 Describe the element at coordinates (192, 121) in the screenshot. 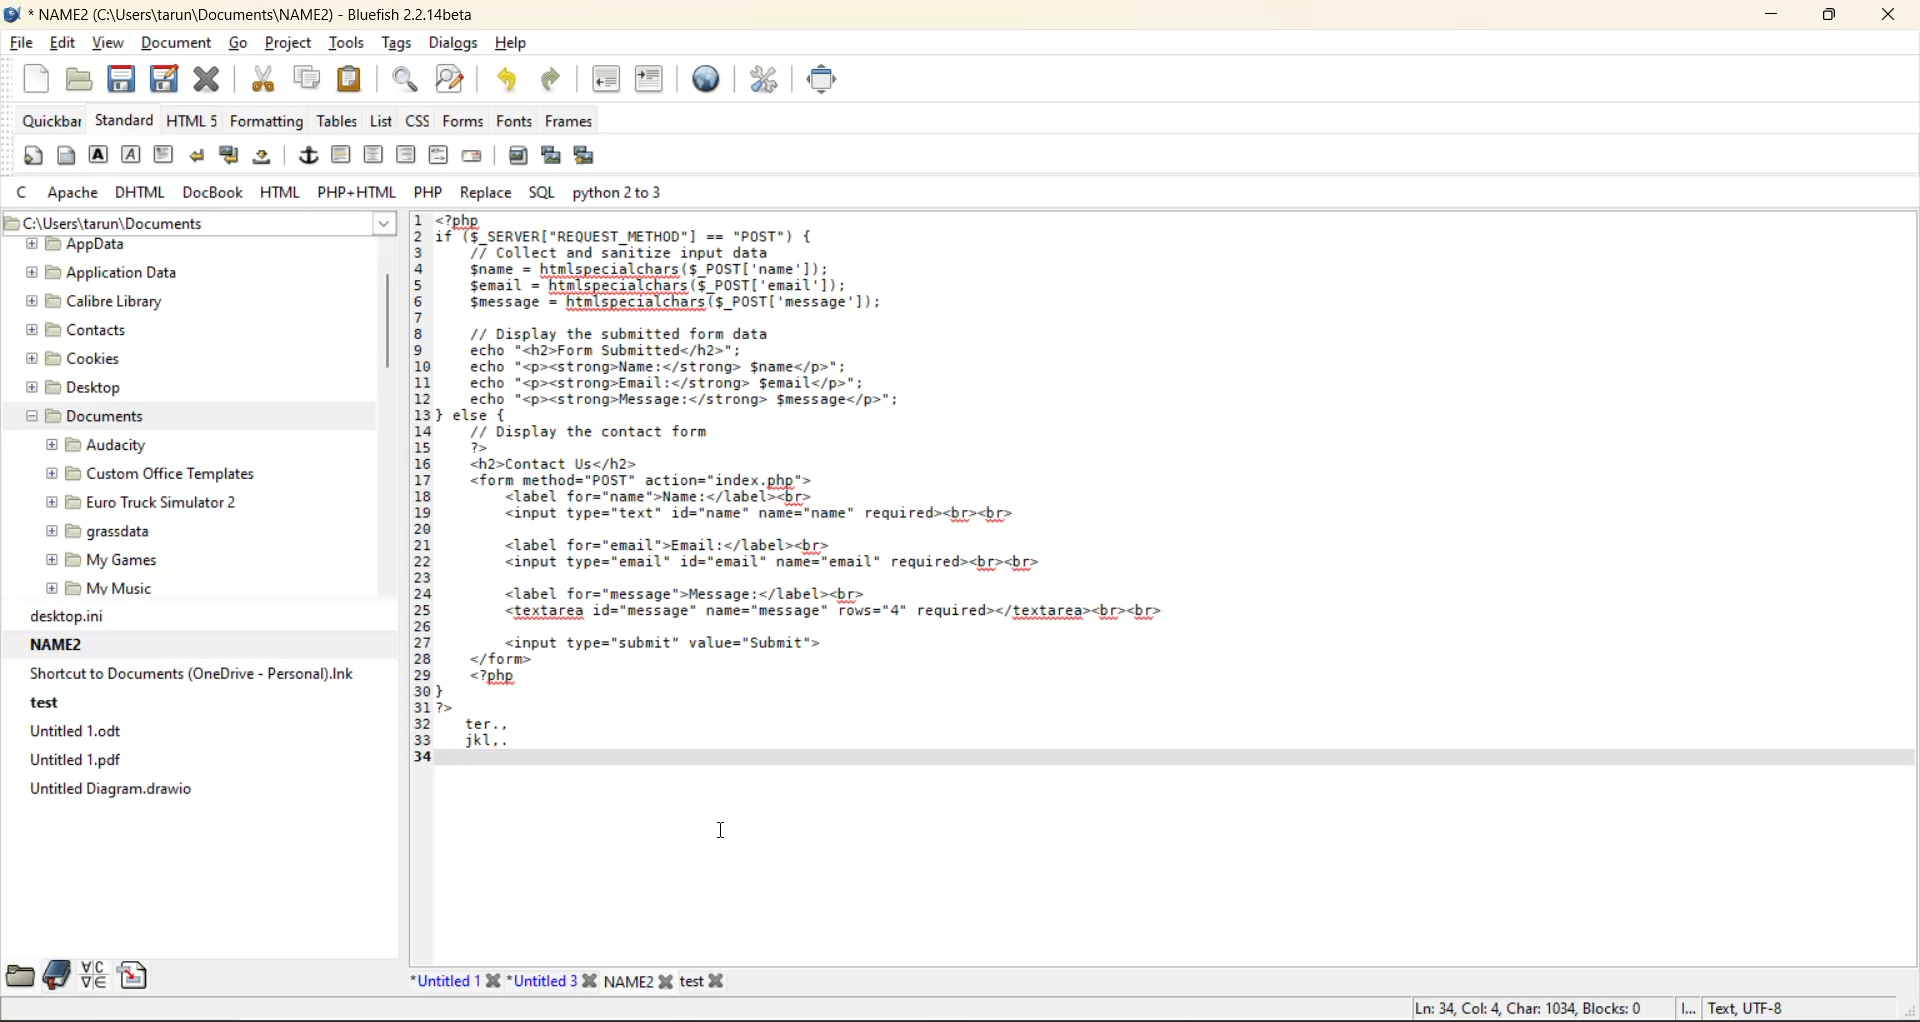

I see `html5` at that location.